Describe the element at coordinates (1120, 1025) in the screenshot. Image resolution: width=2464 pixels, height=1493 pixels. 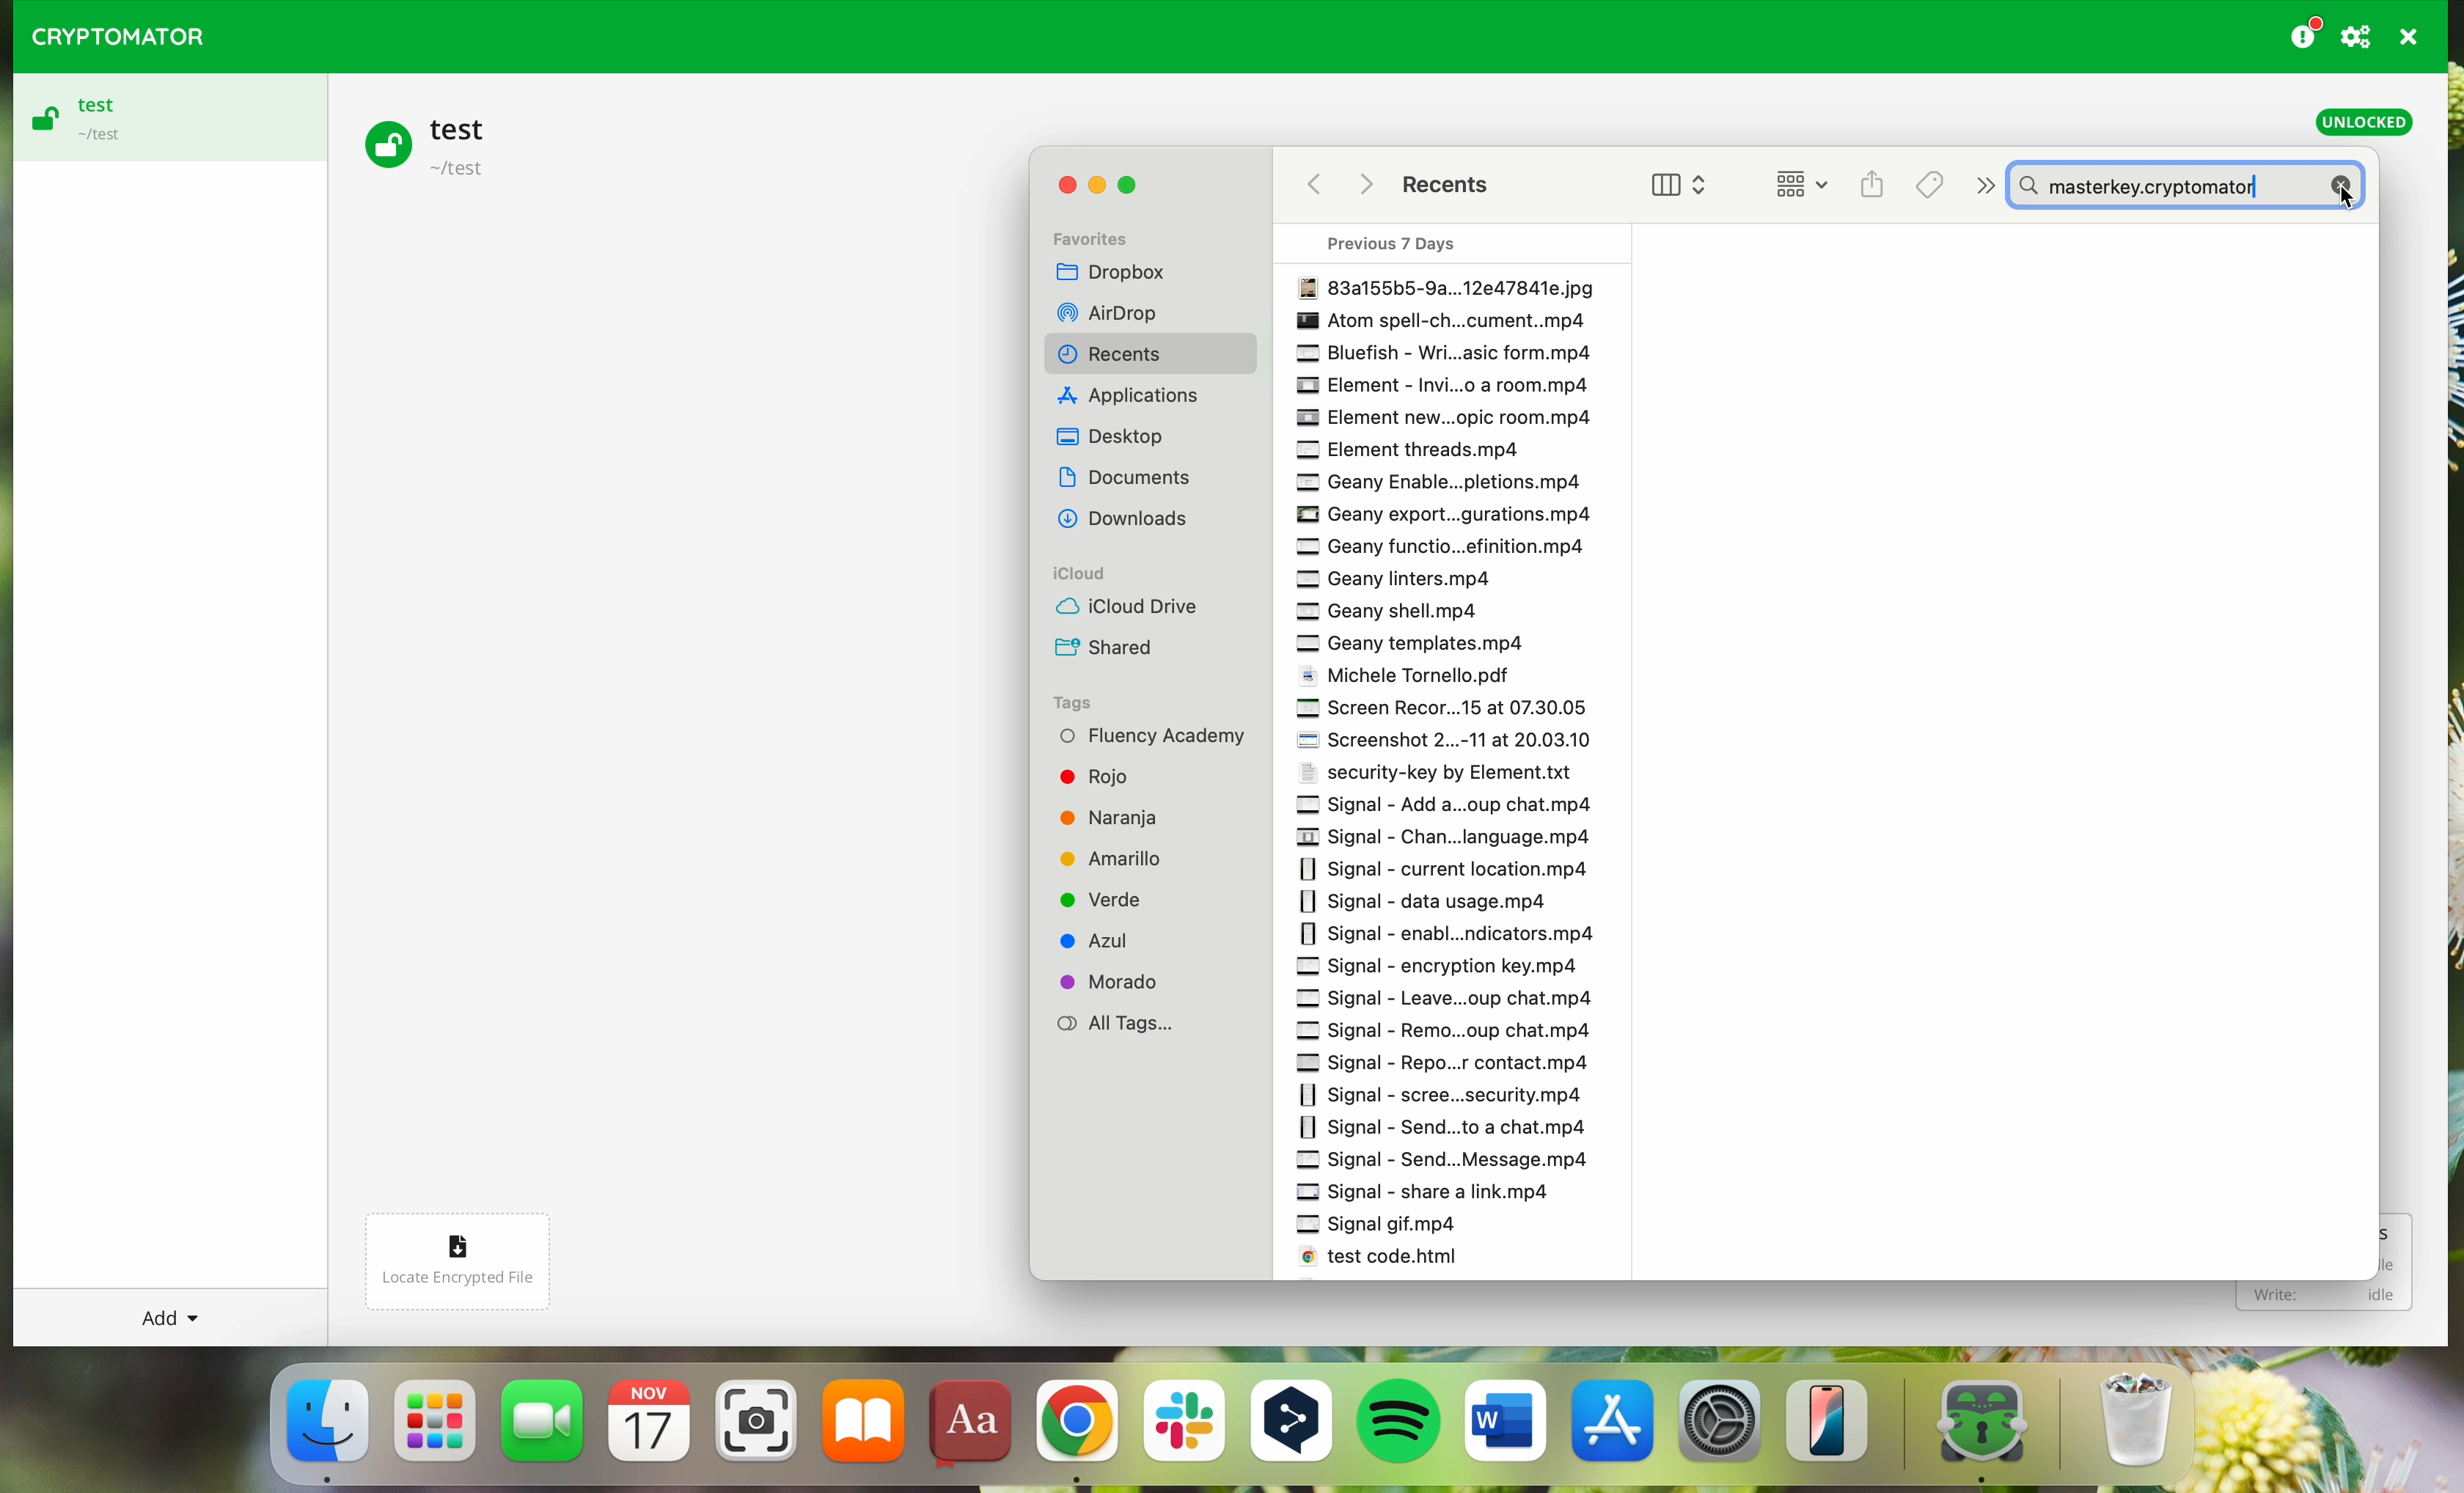
I see `All Tags` at that location.